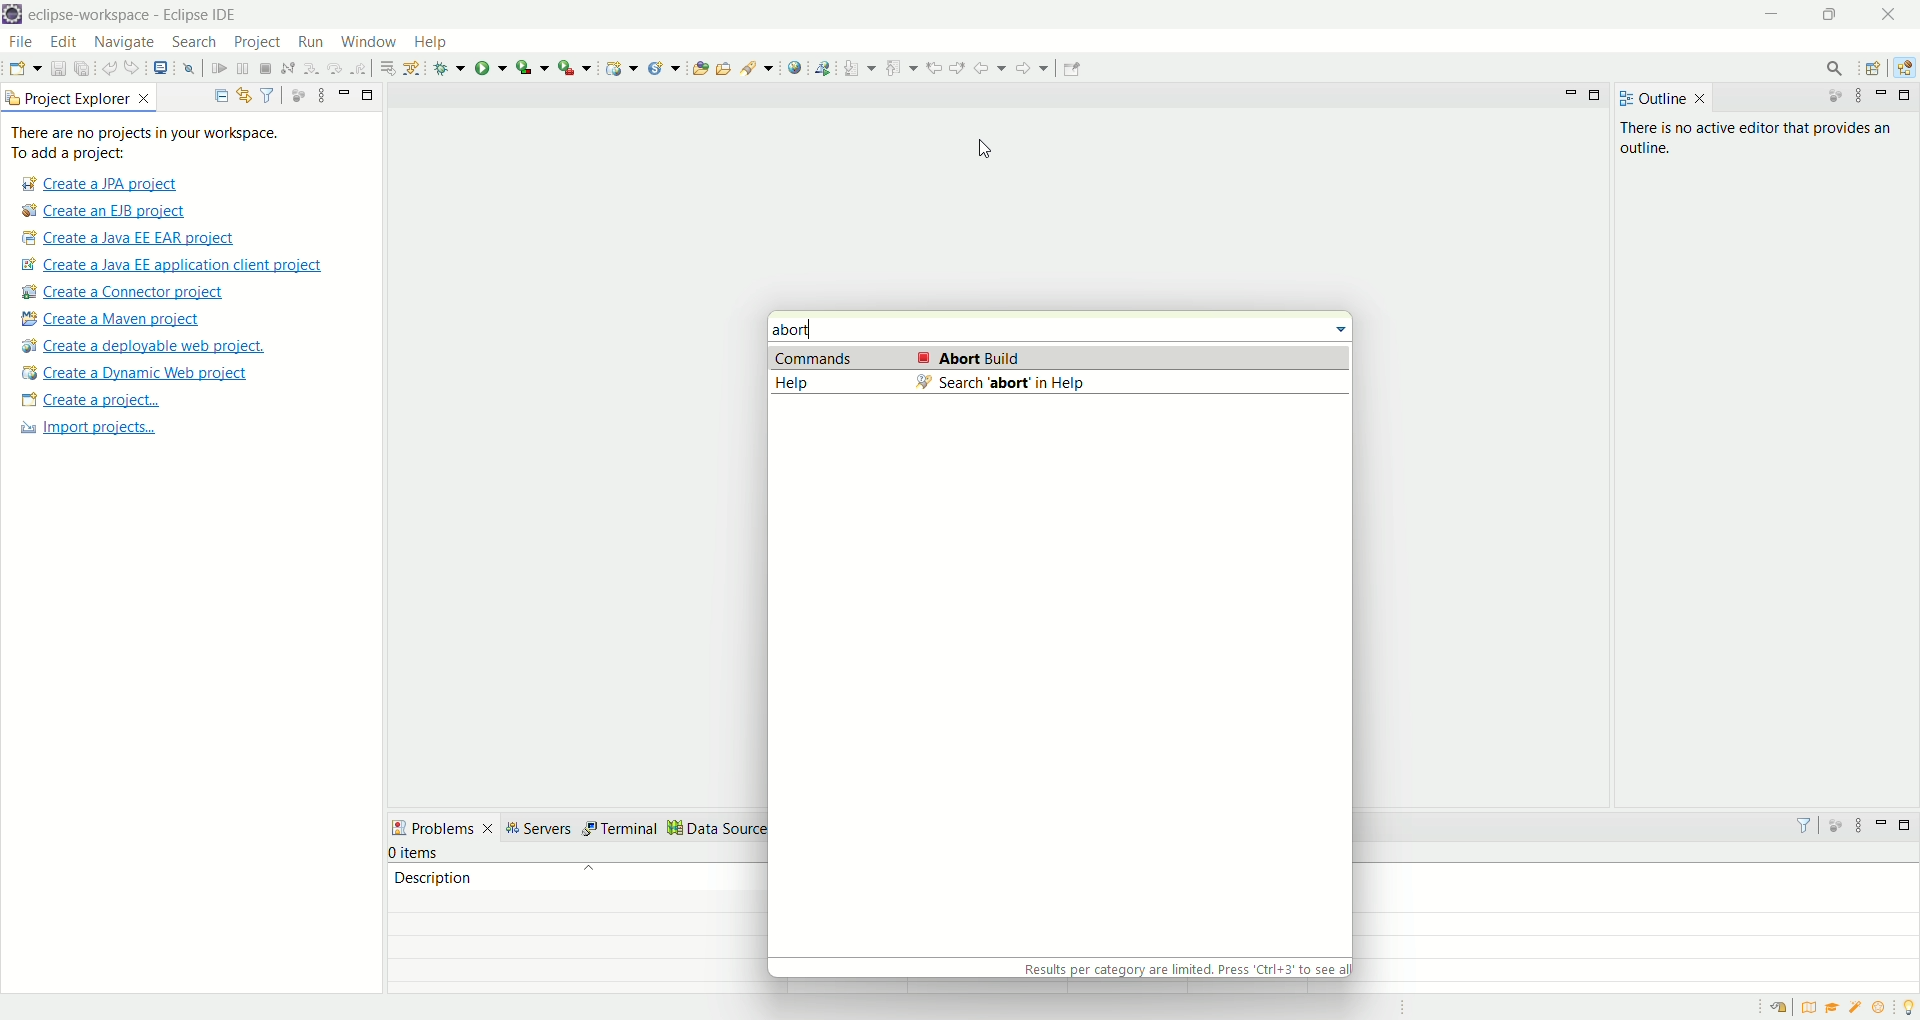 This screenshot has width=1920, height=1020. What do you see at coordinates (415, 852) in the screenshot?
I see `items` at bounding box center [415, 852].